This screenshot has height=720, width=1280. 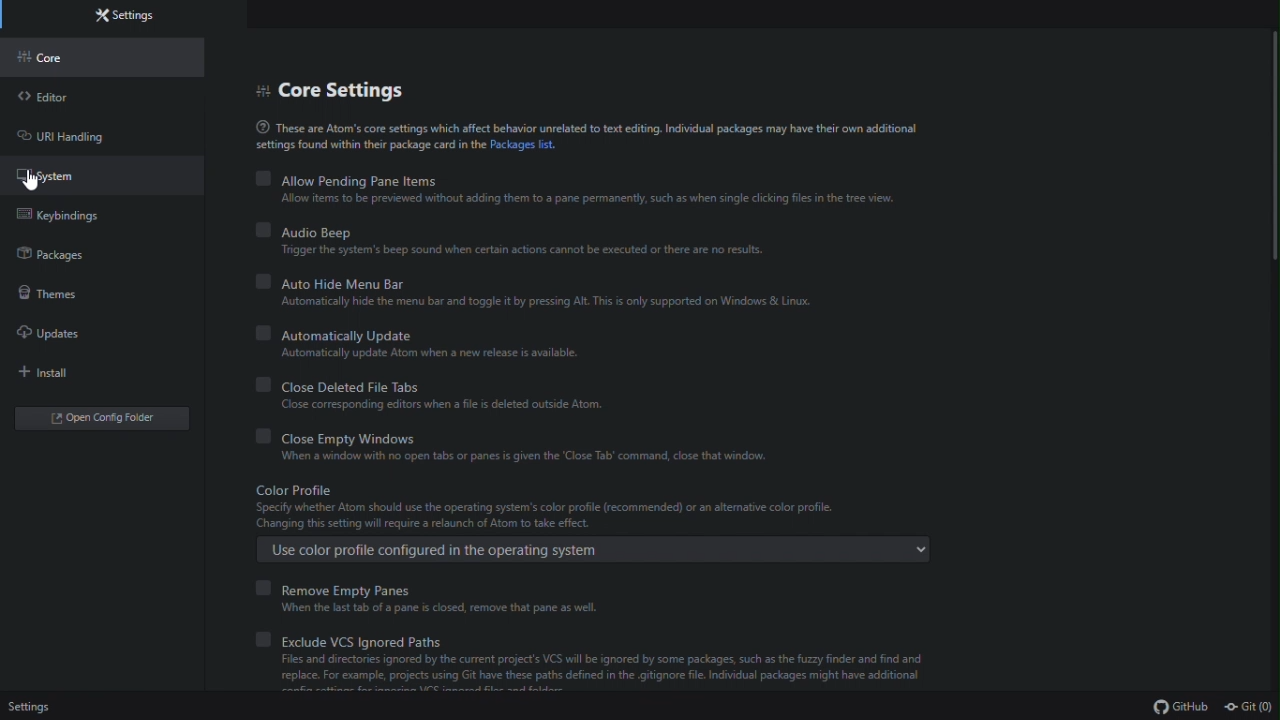 I want to click on scrollbar, so click(x=1271, y=152).